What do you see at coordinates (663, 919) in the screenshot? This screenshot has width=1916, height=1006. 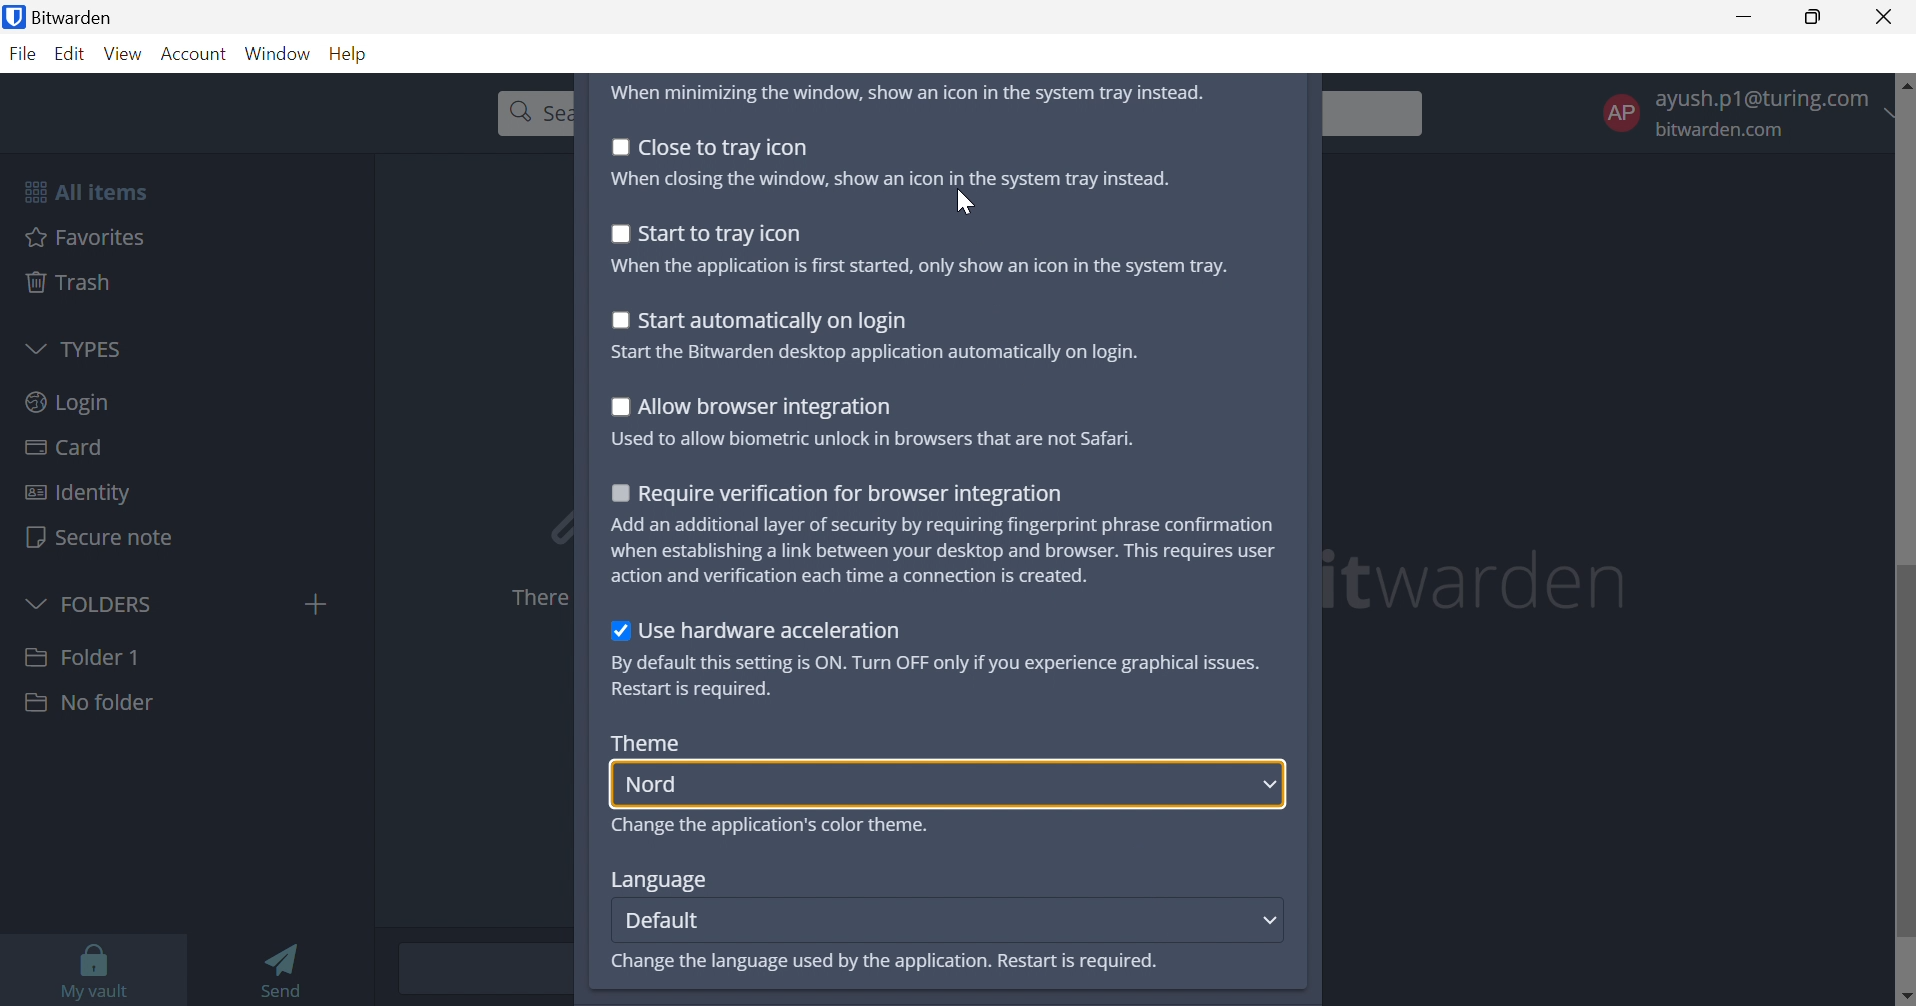 I see `Default` at bounding box center [663, 919].